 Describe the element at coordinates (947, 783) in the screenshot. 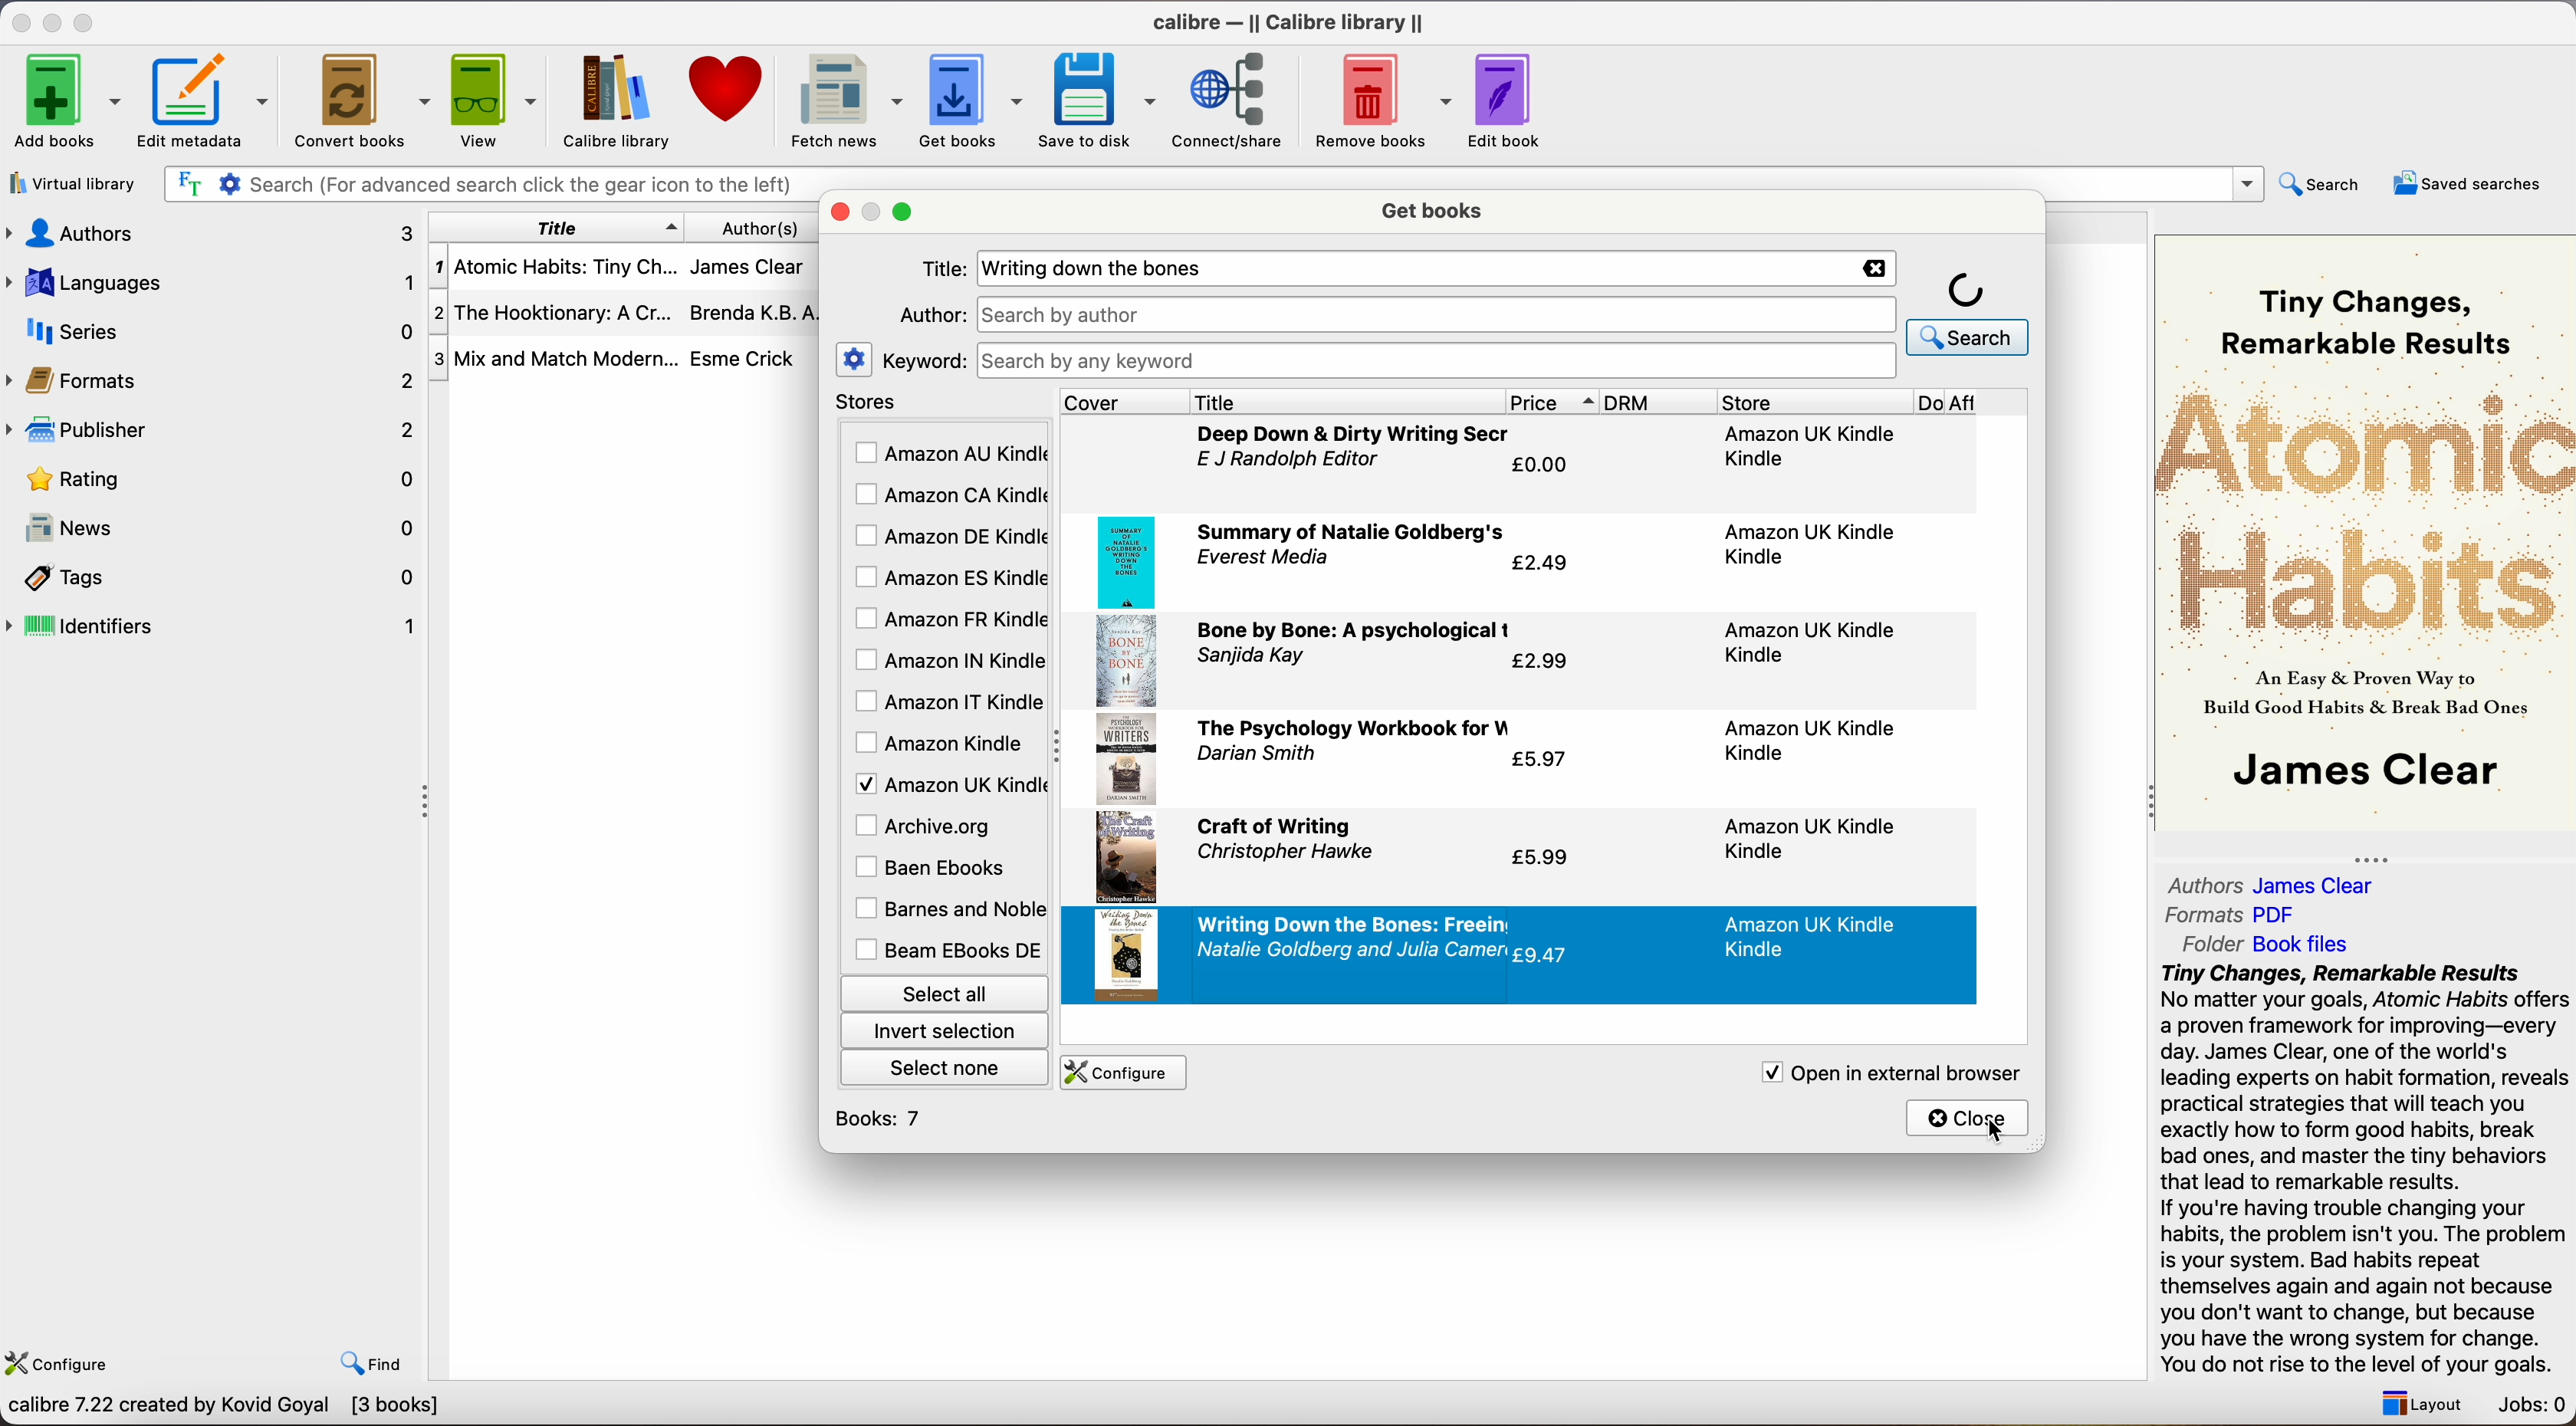

I see `Amazon UK Kindle` at that location.